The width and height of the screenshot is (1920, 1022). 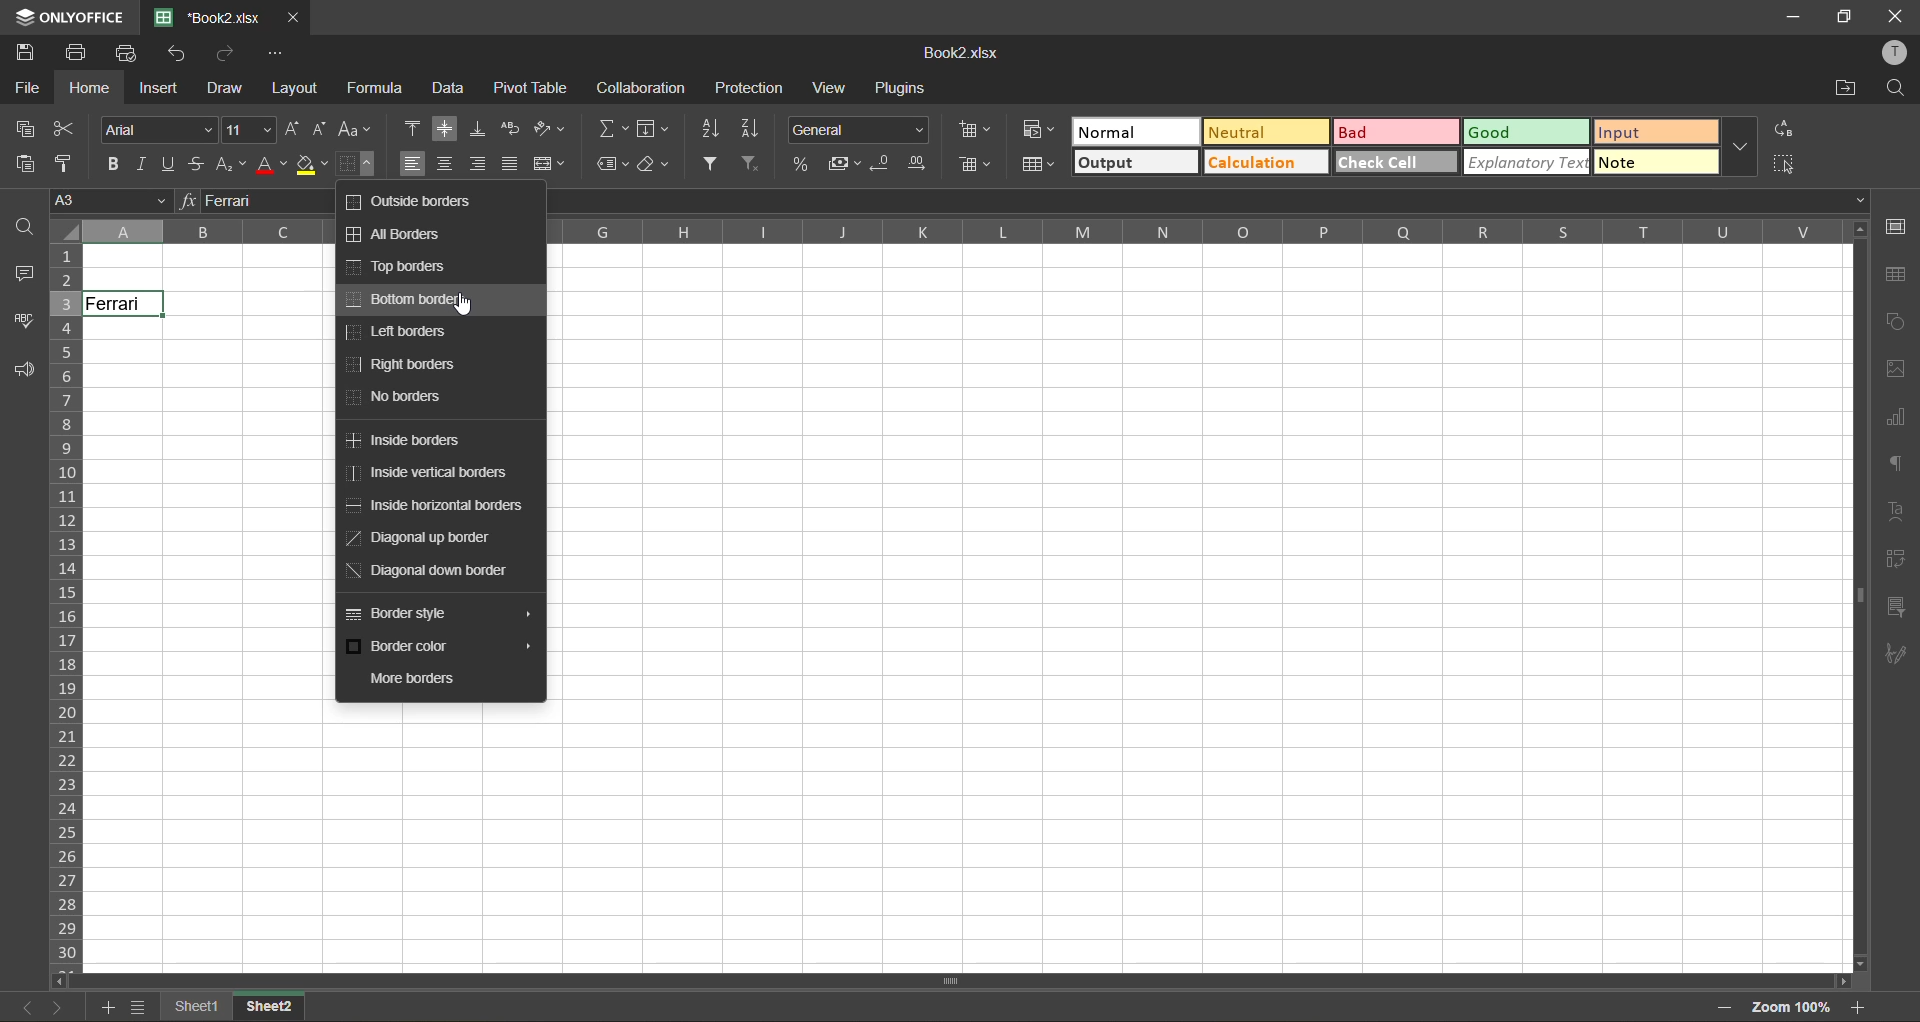 I want to click on text, so click(x=1898, y=515).